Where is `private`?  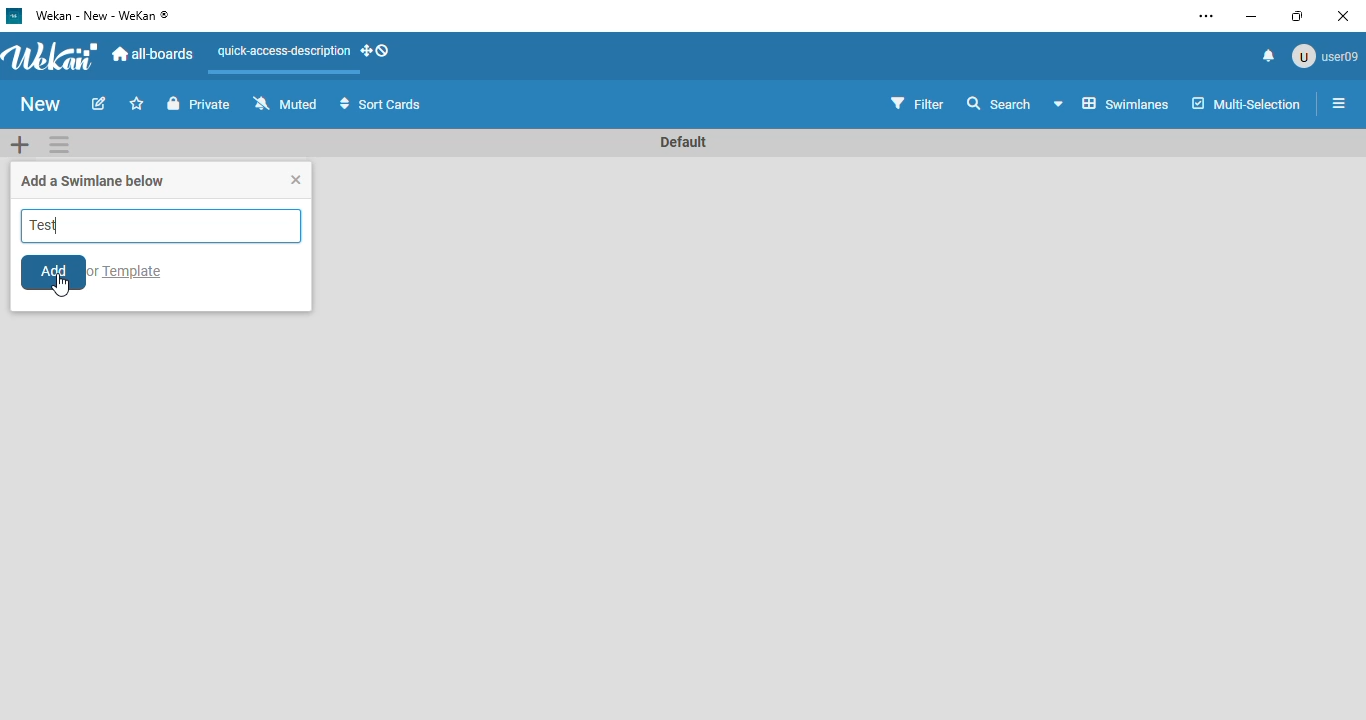 private is located at coordinates (200, 103).